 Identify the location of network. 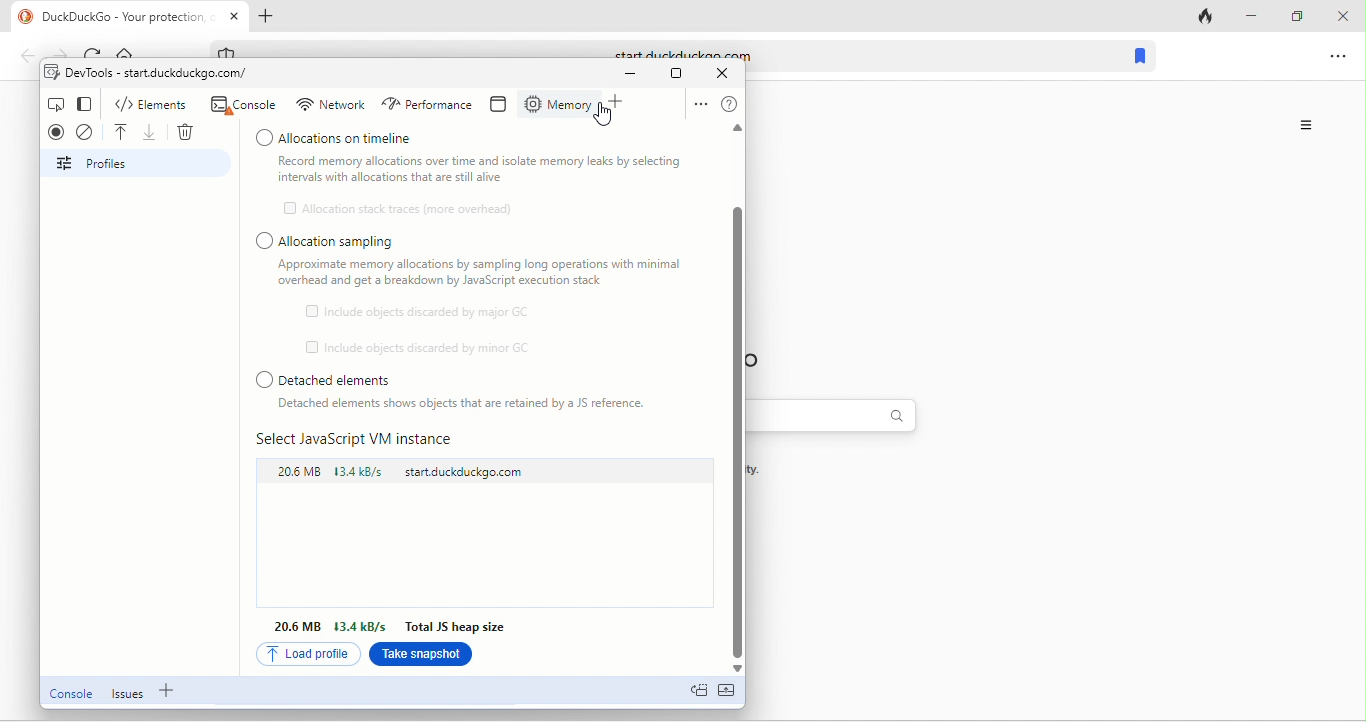
(331, 104).